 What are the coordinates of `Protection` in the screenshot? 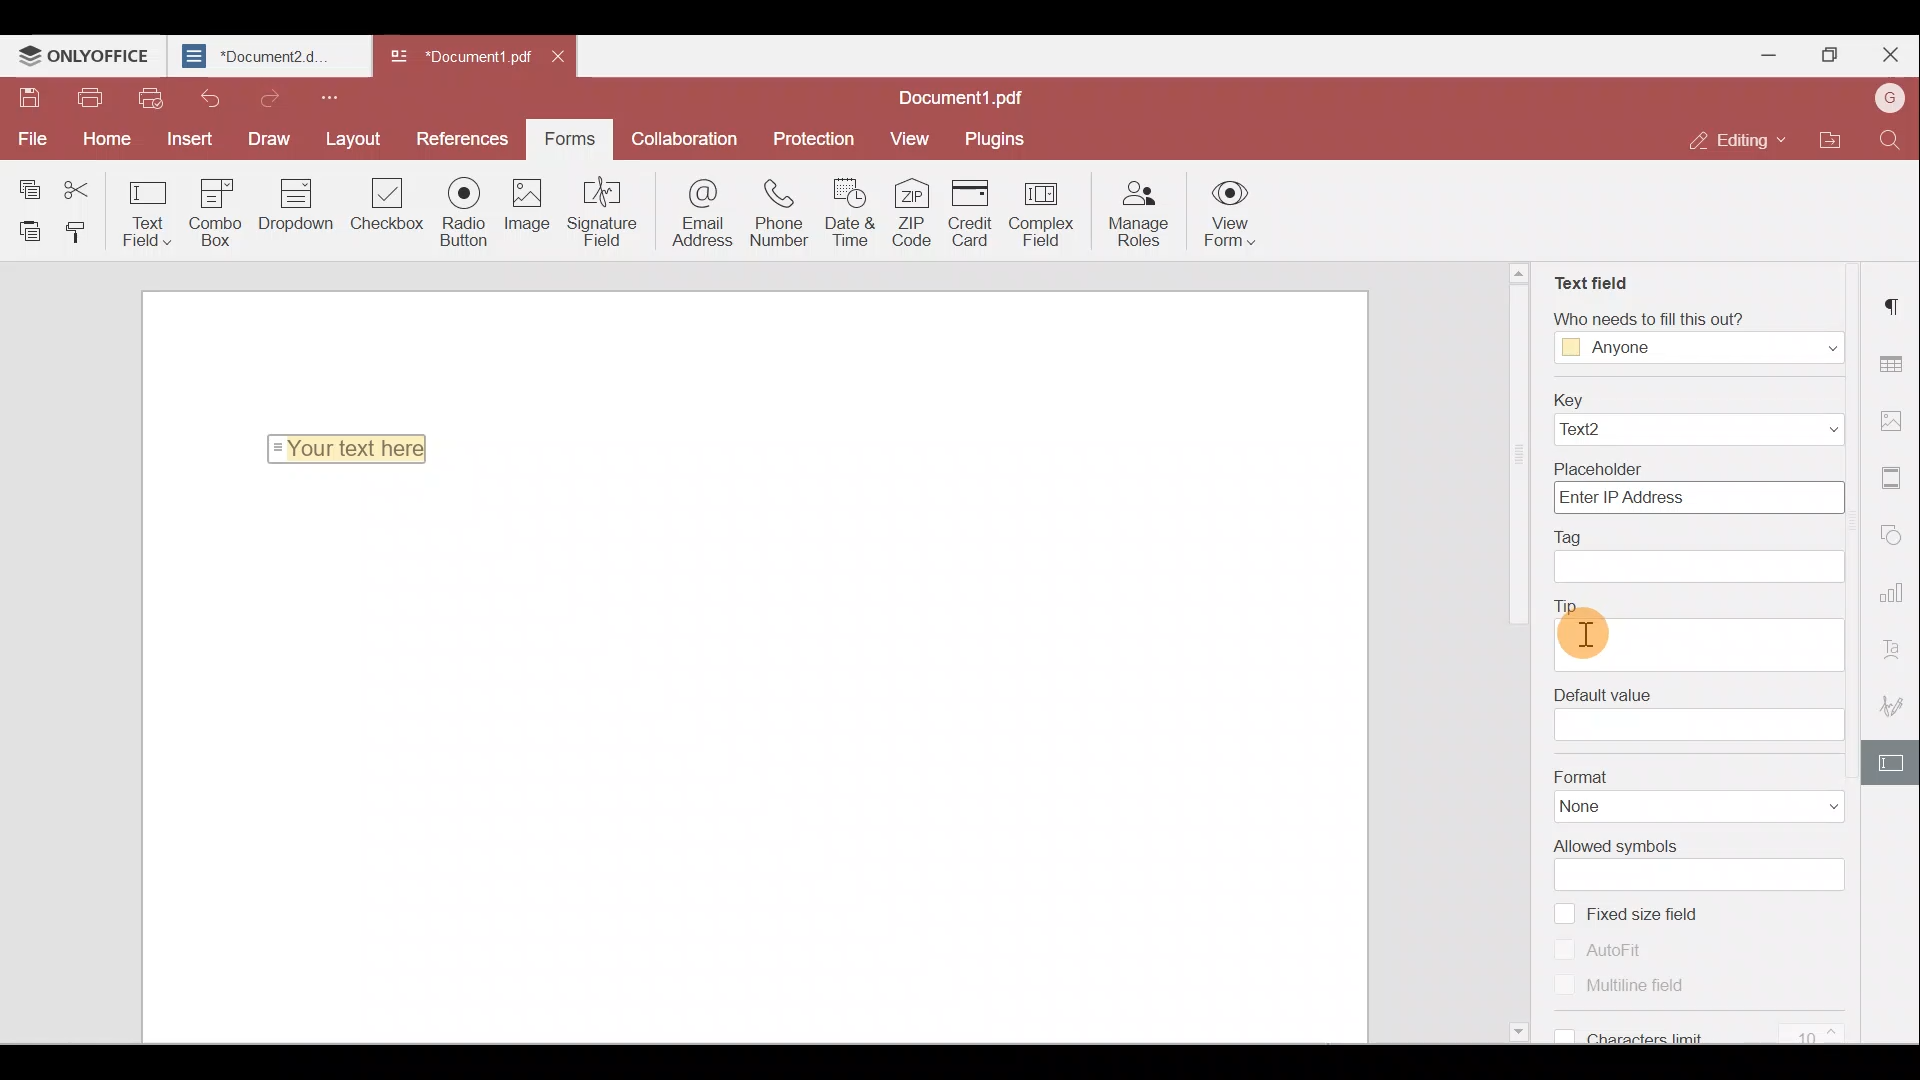 It's located at (820, 137).